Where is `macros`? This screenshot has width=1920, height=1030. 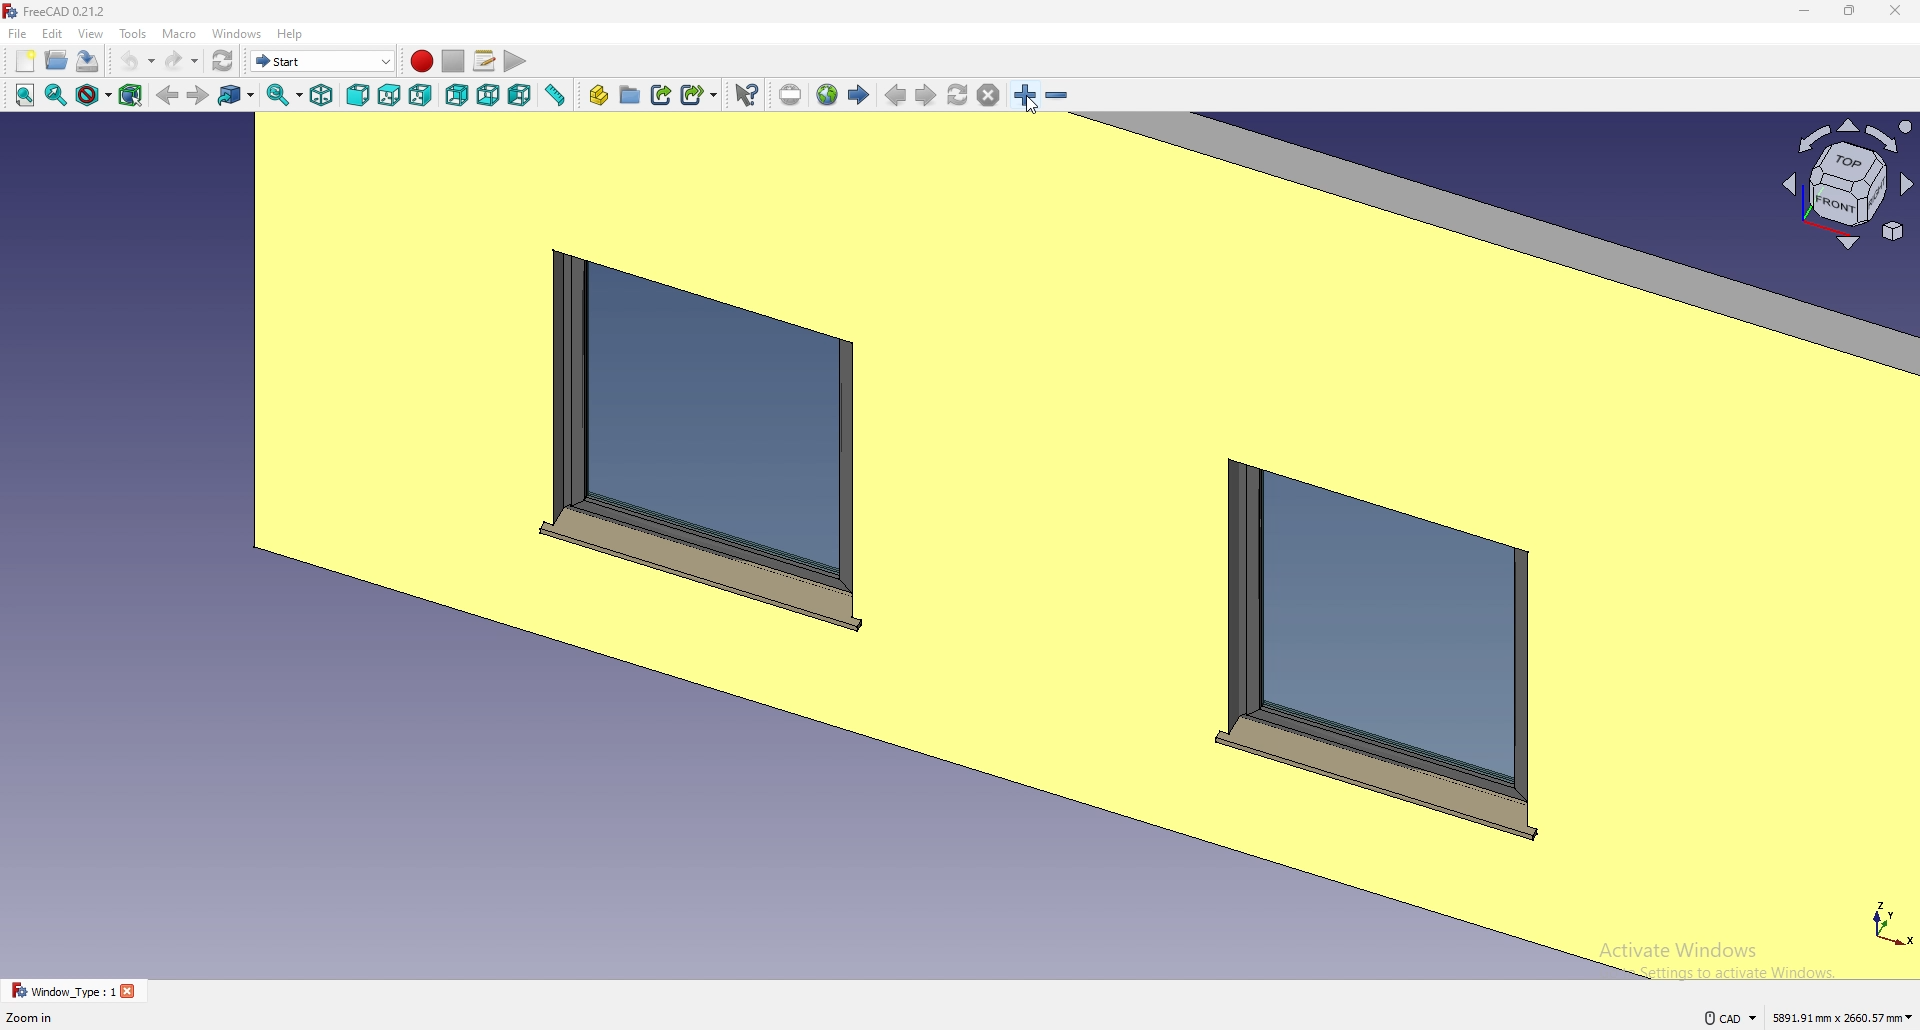
macros is located at coordinates (485, 59).